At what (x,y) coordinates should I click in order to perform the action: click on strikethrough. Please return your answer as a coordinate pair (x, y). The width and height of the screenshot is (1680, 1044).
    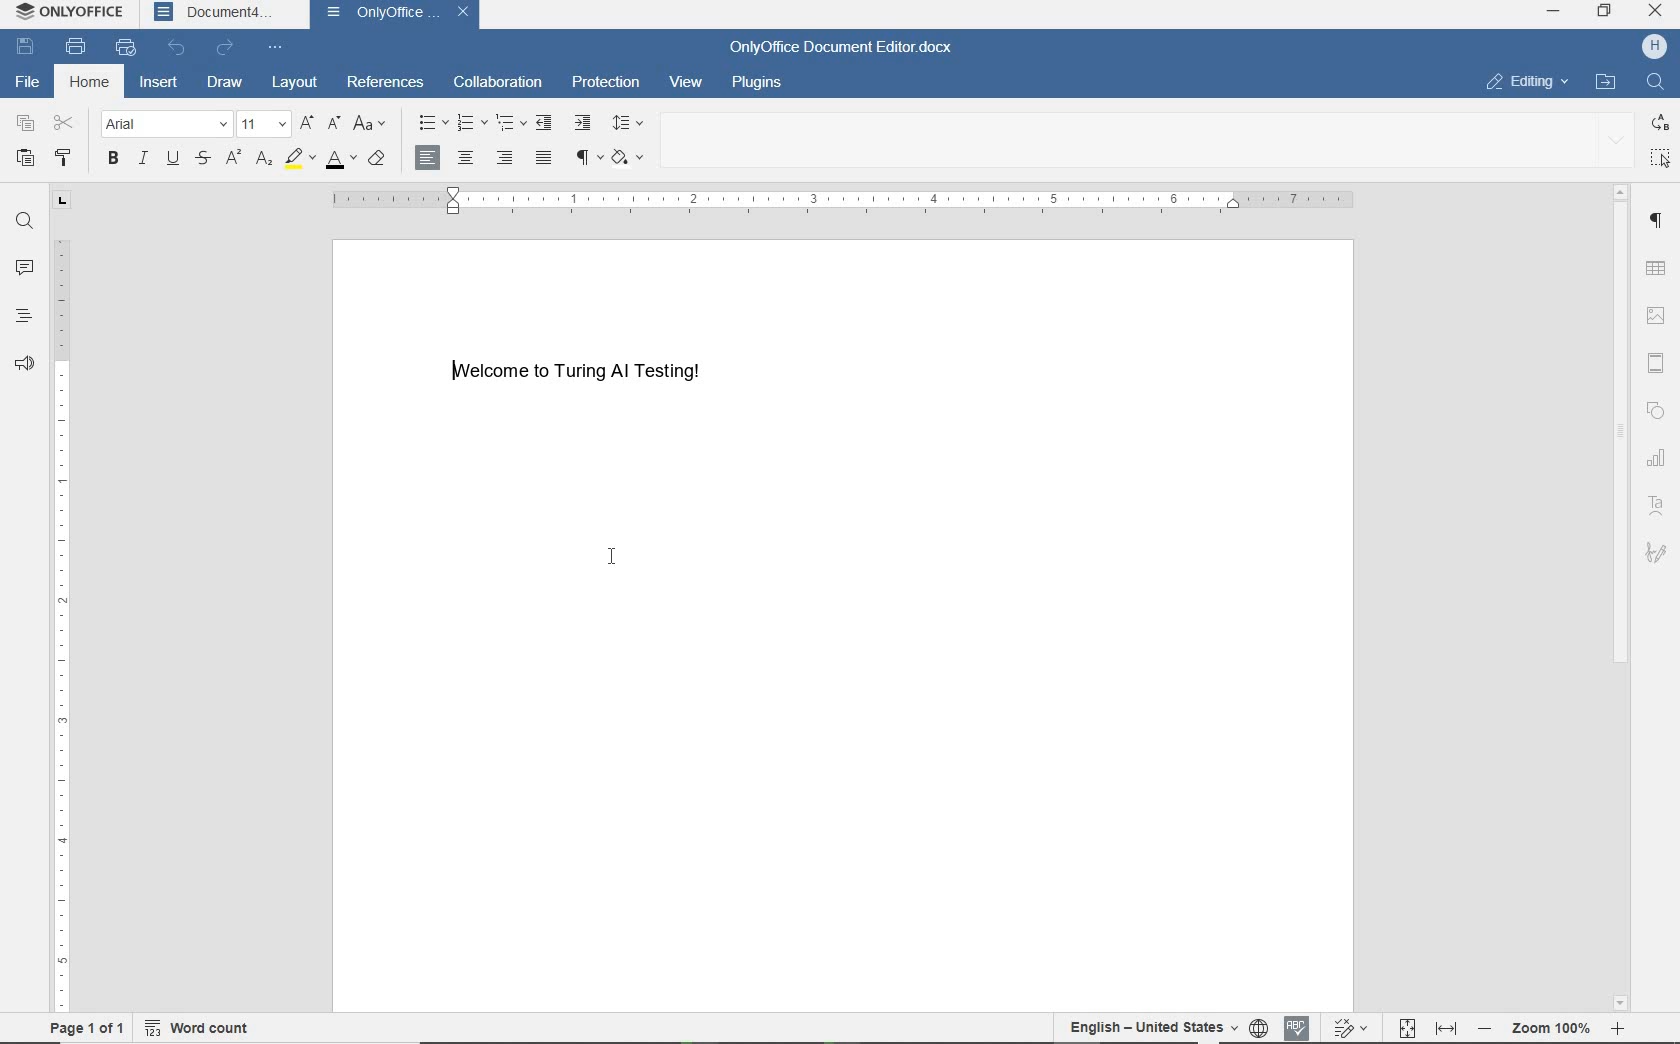
    Looking at the image, I should click on (204, 160).